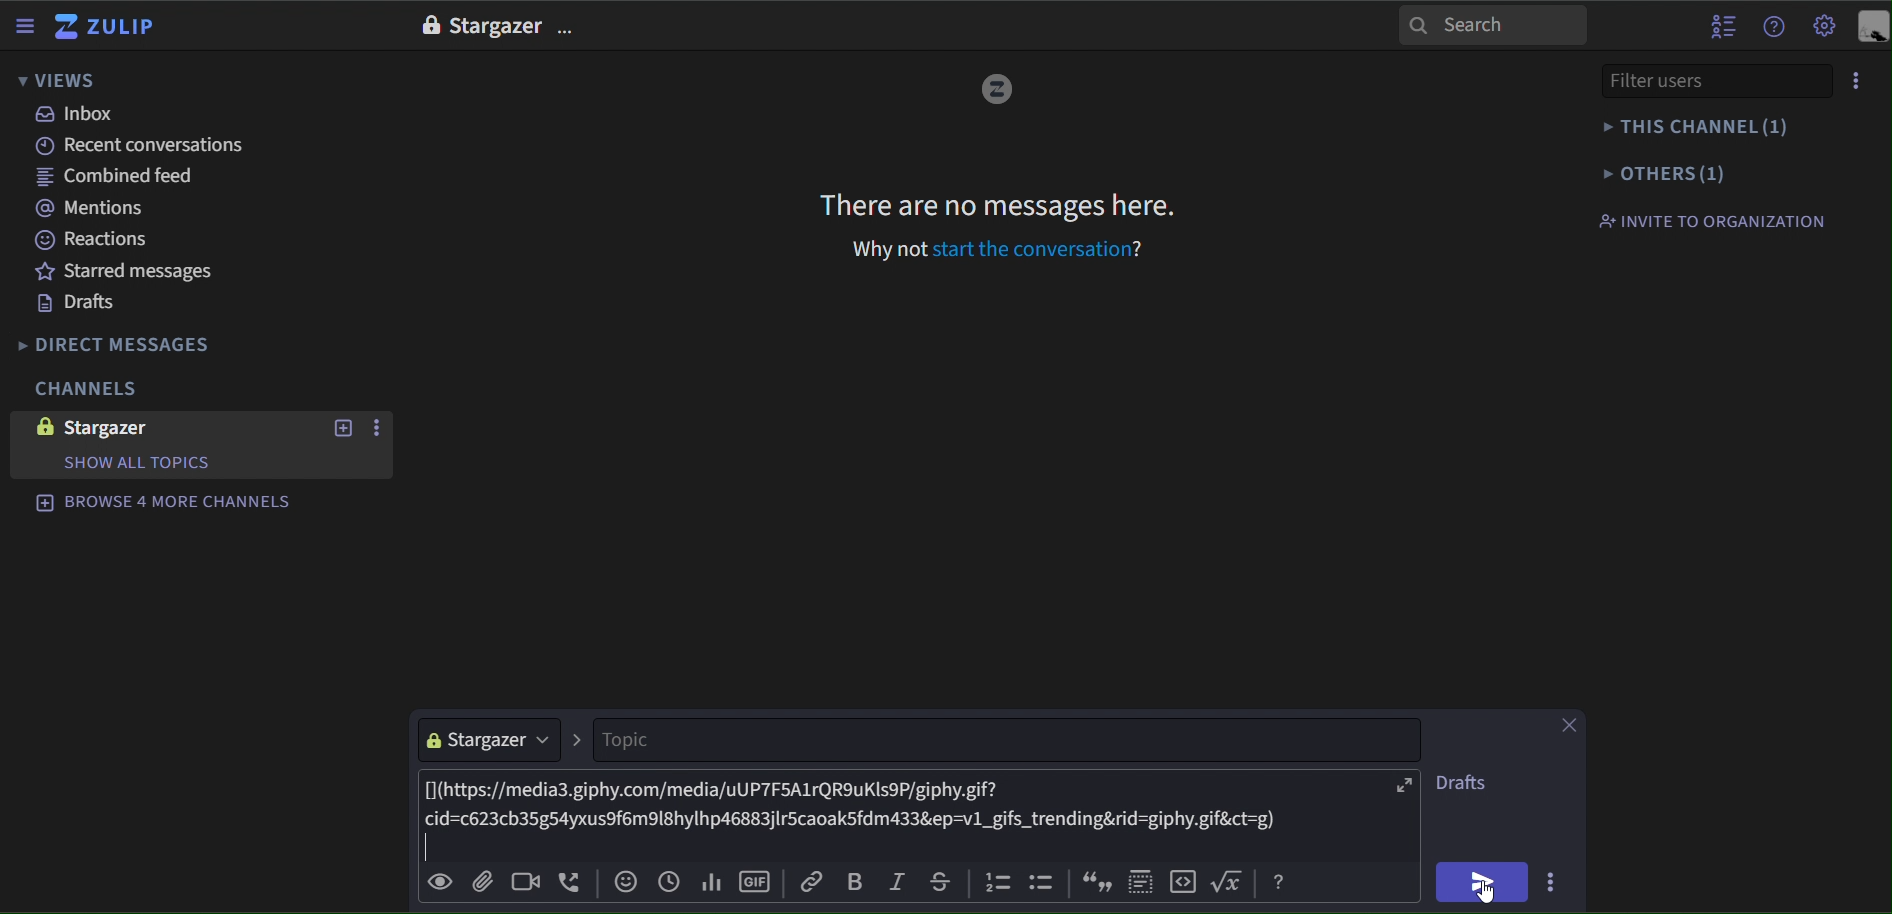 The image size is (1892, 914). What do you see at coordinates (757, 878) in the screenshot?
I see `gif` at bounding box center [757, 878].